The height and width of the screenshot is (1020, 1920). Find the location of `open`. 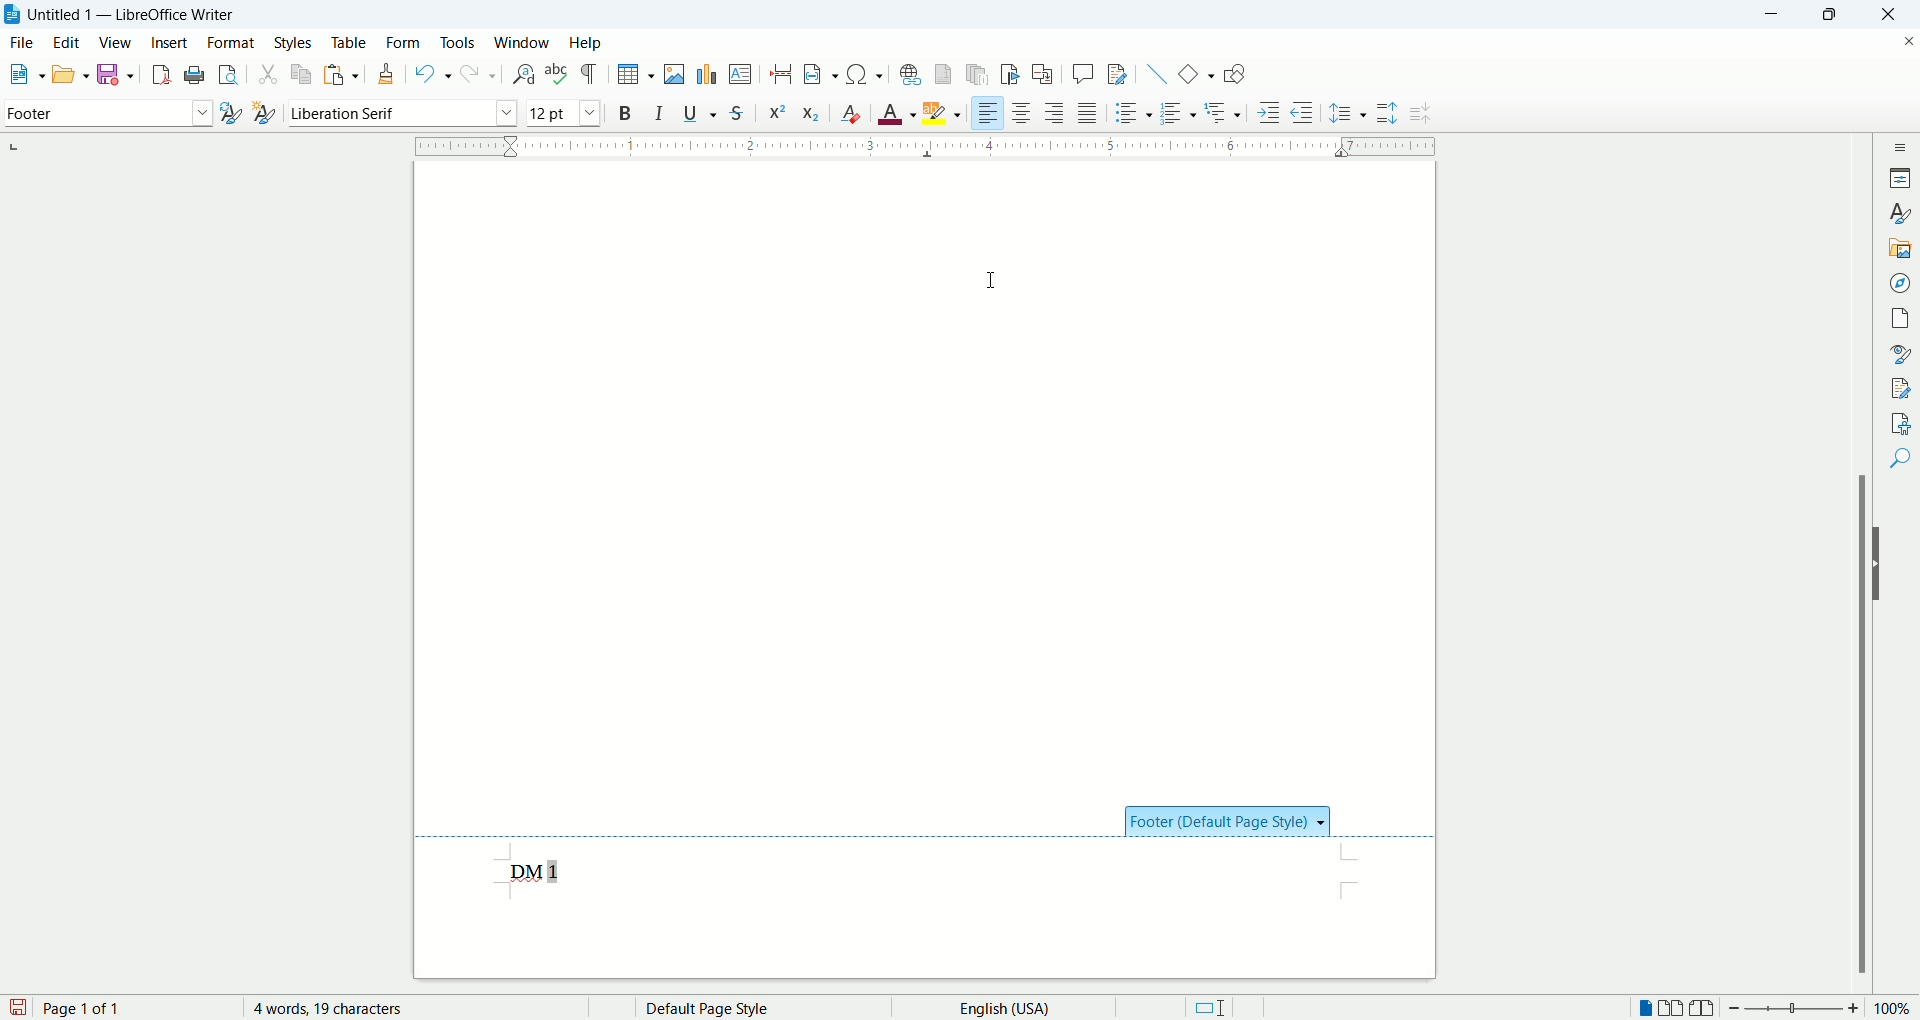

open is located at coordinates (69, 73).